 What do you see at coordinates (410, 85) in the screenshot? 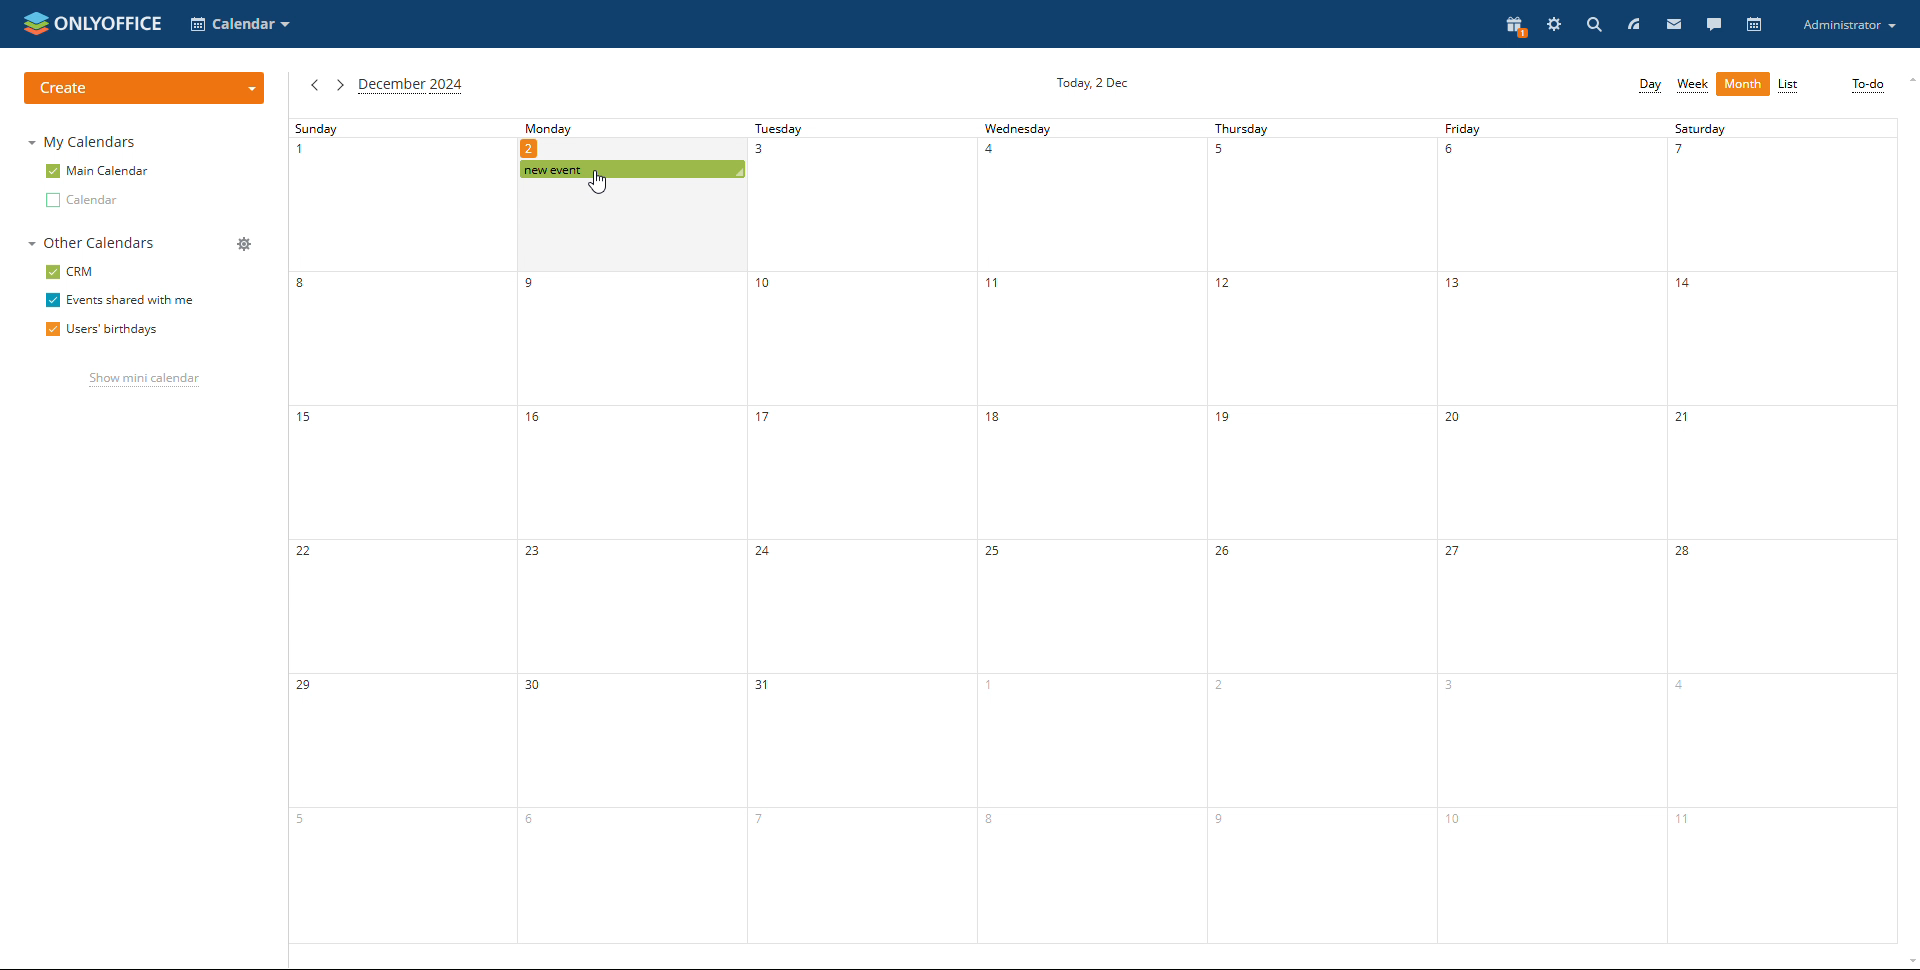
I see `` at bounding box center [410, 85].